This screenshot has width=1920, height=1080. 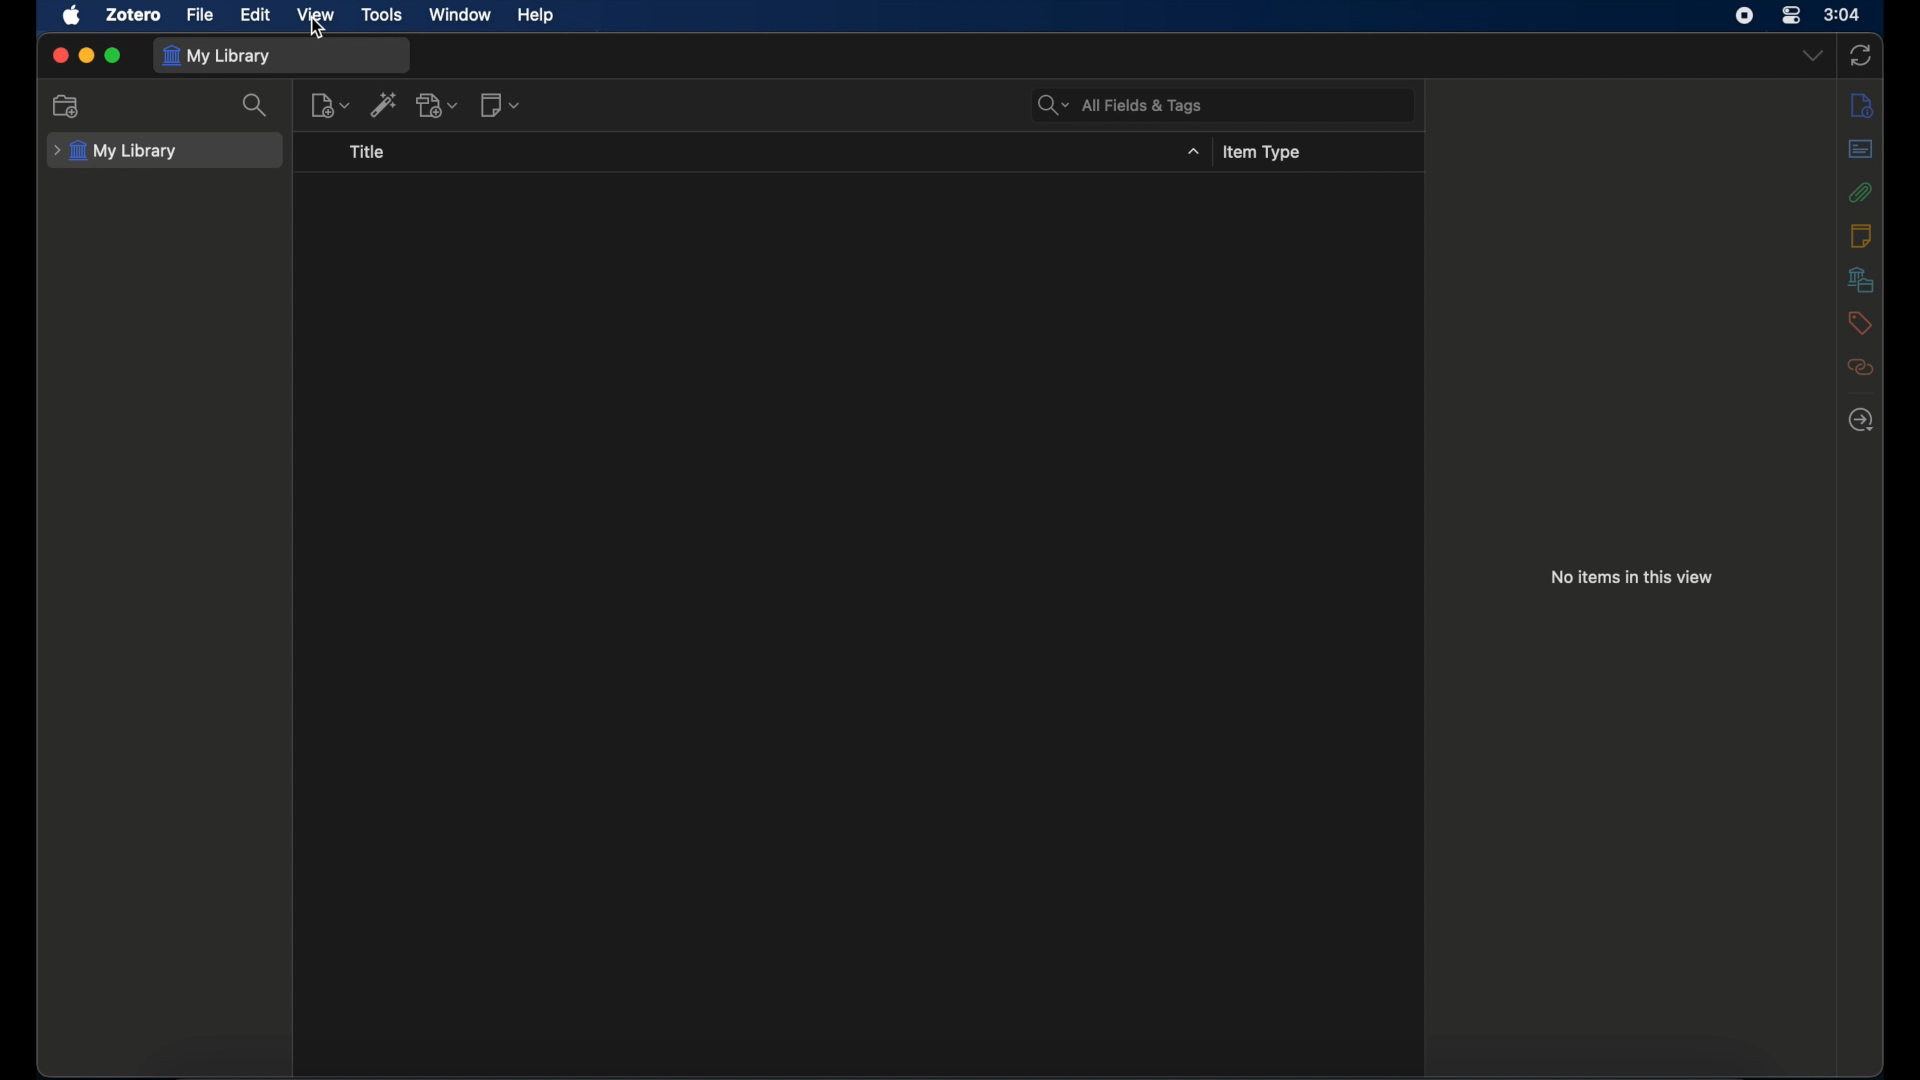 What do you see at coordinates (1861, 55) in the screenshot?
I see `sync` at bounding box center [1861, 55].